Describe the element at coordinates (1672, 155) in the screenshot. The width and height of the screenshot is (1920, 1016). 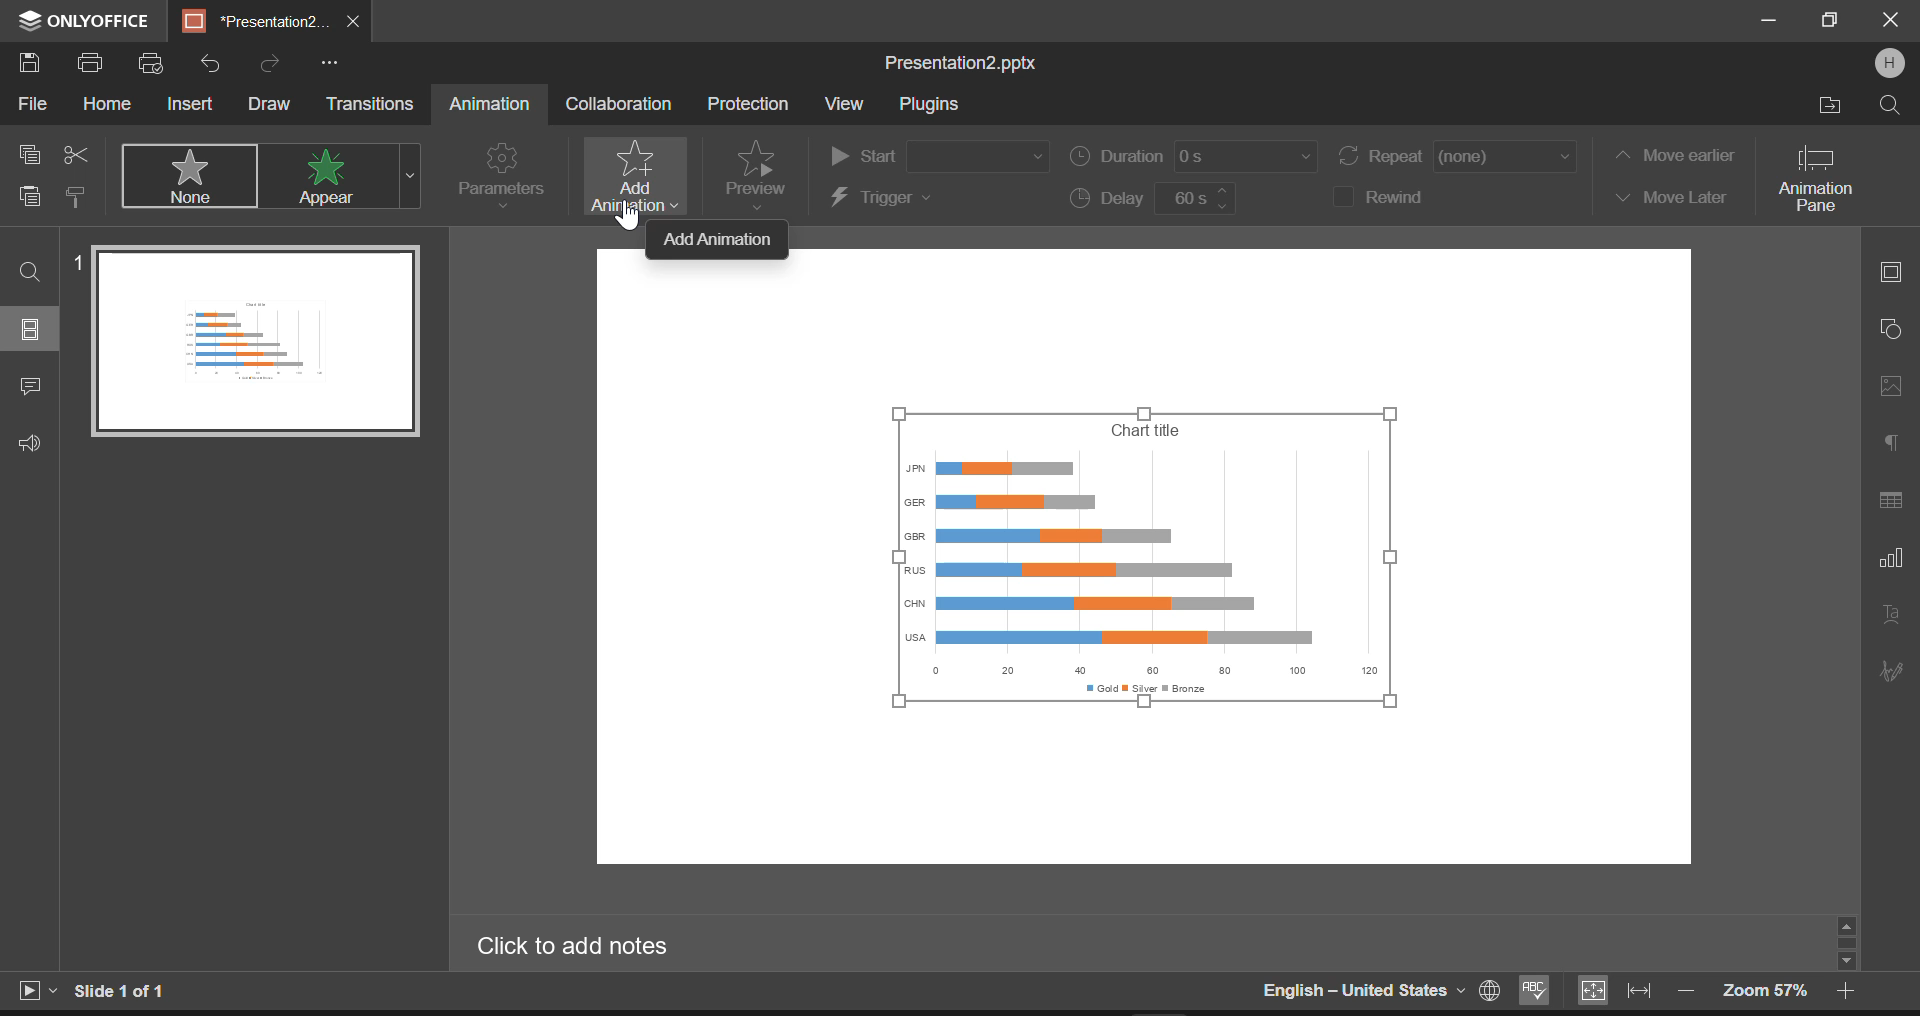
I see `Move earlier` at that location.